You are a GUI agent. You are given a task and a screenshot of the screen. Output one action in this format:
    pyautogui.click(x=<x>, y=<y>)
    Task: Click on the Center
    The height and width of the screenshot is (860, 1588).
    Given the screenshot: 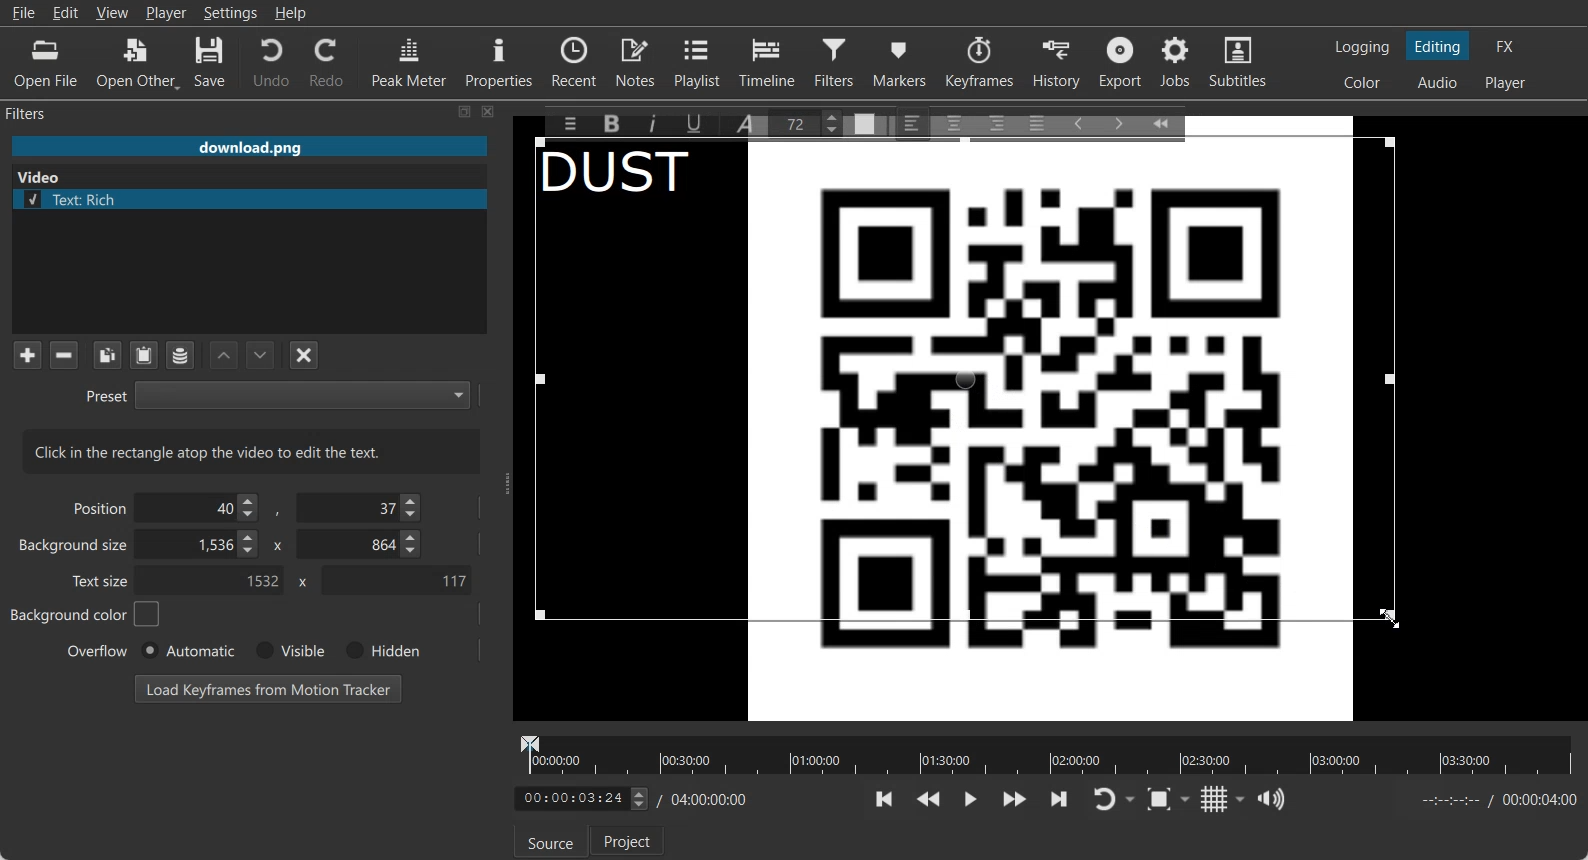 What is the action you would take?
    pyautogui.click(x=956, y=122)
    